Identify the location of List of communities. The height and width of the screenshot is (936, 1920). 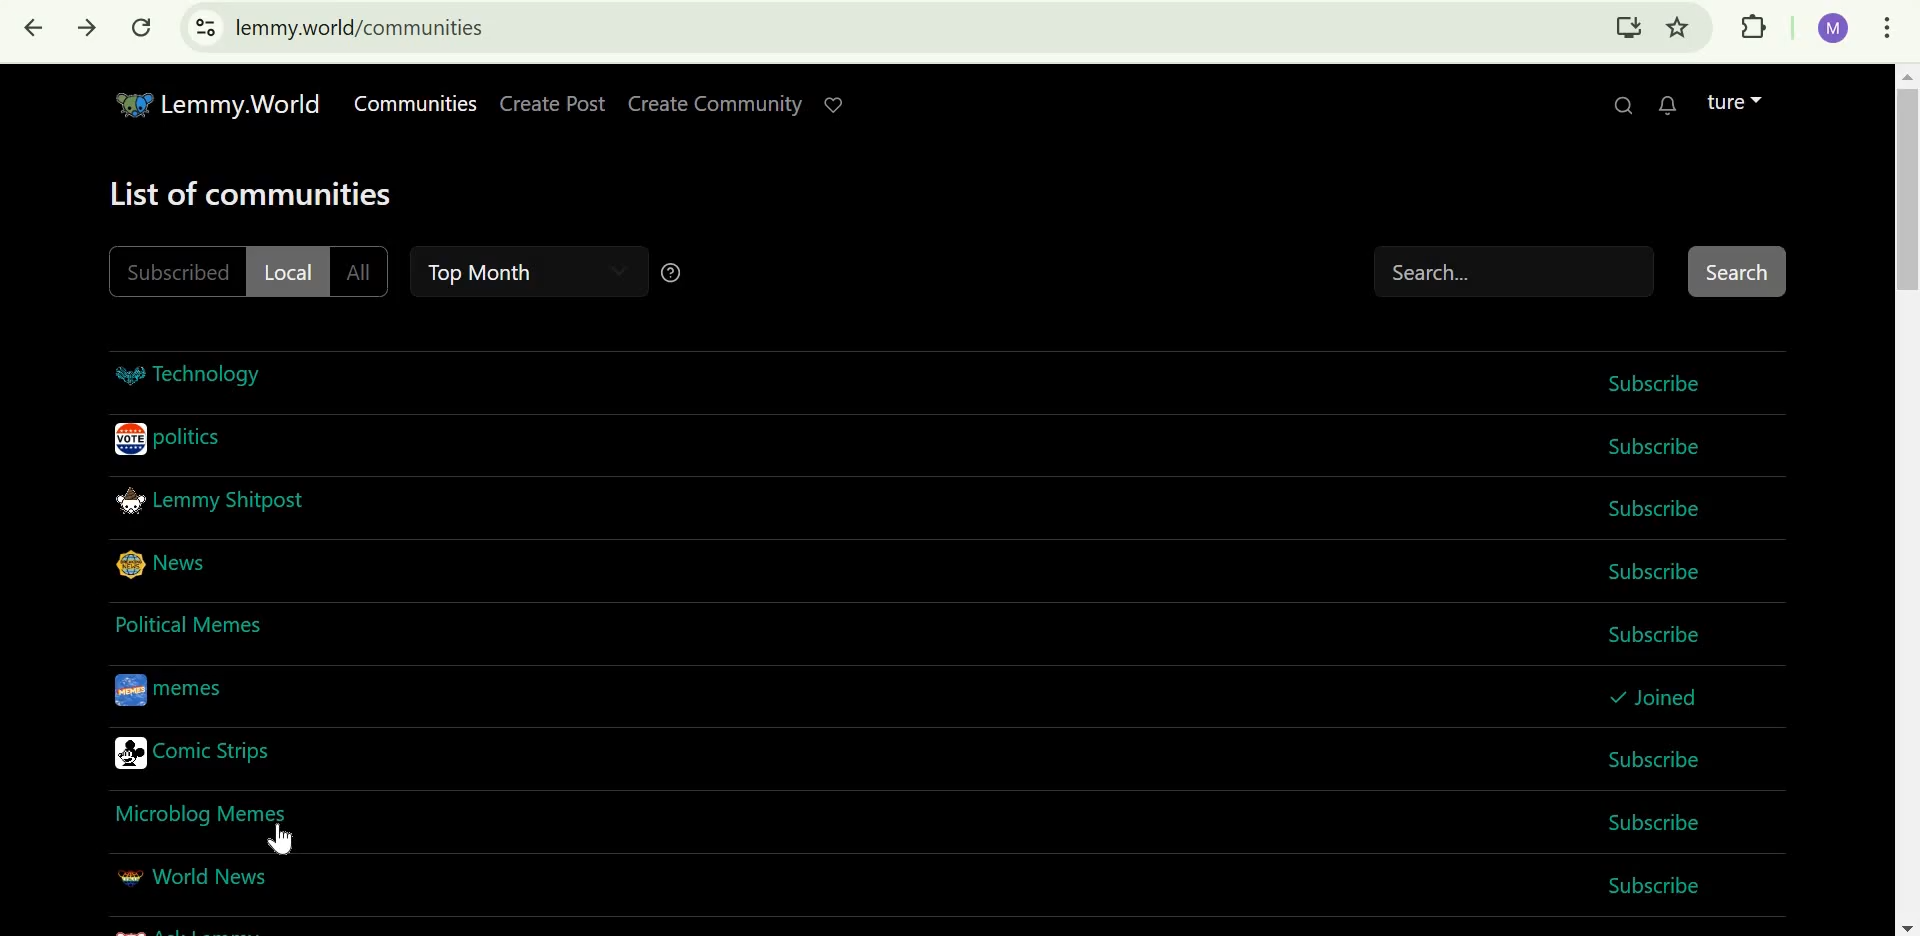
(251, 194).